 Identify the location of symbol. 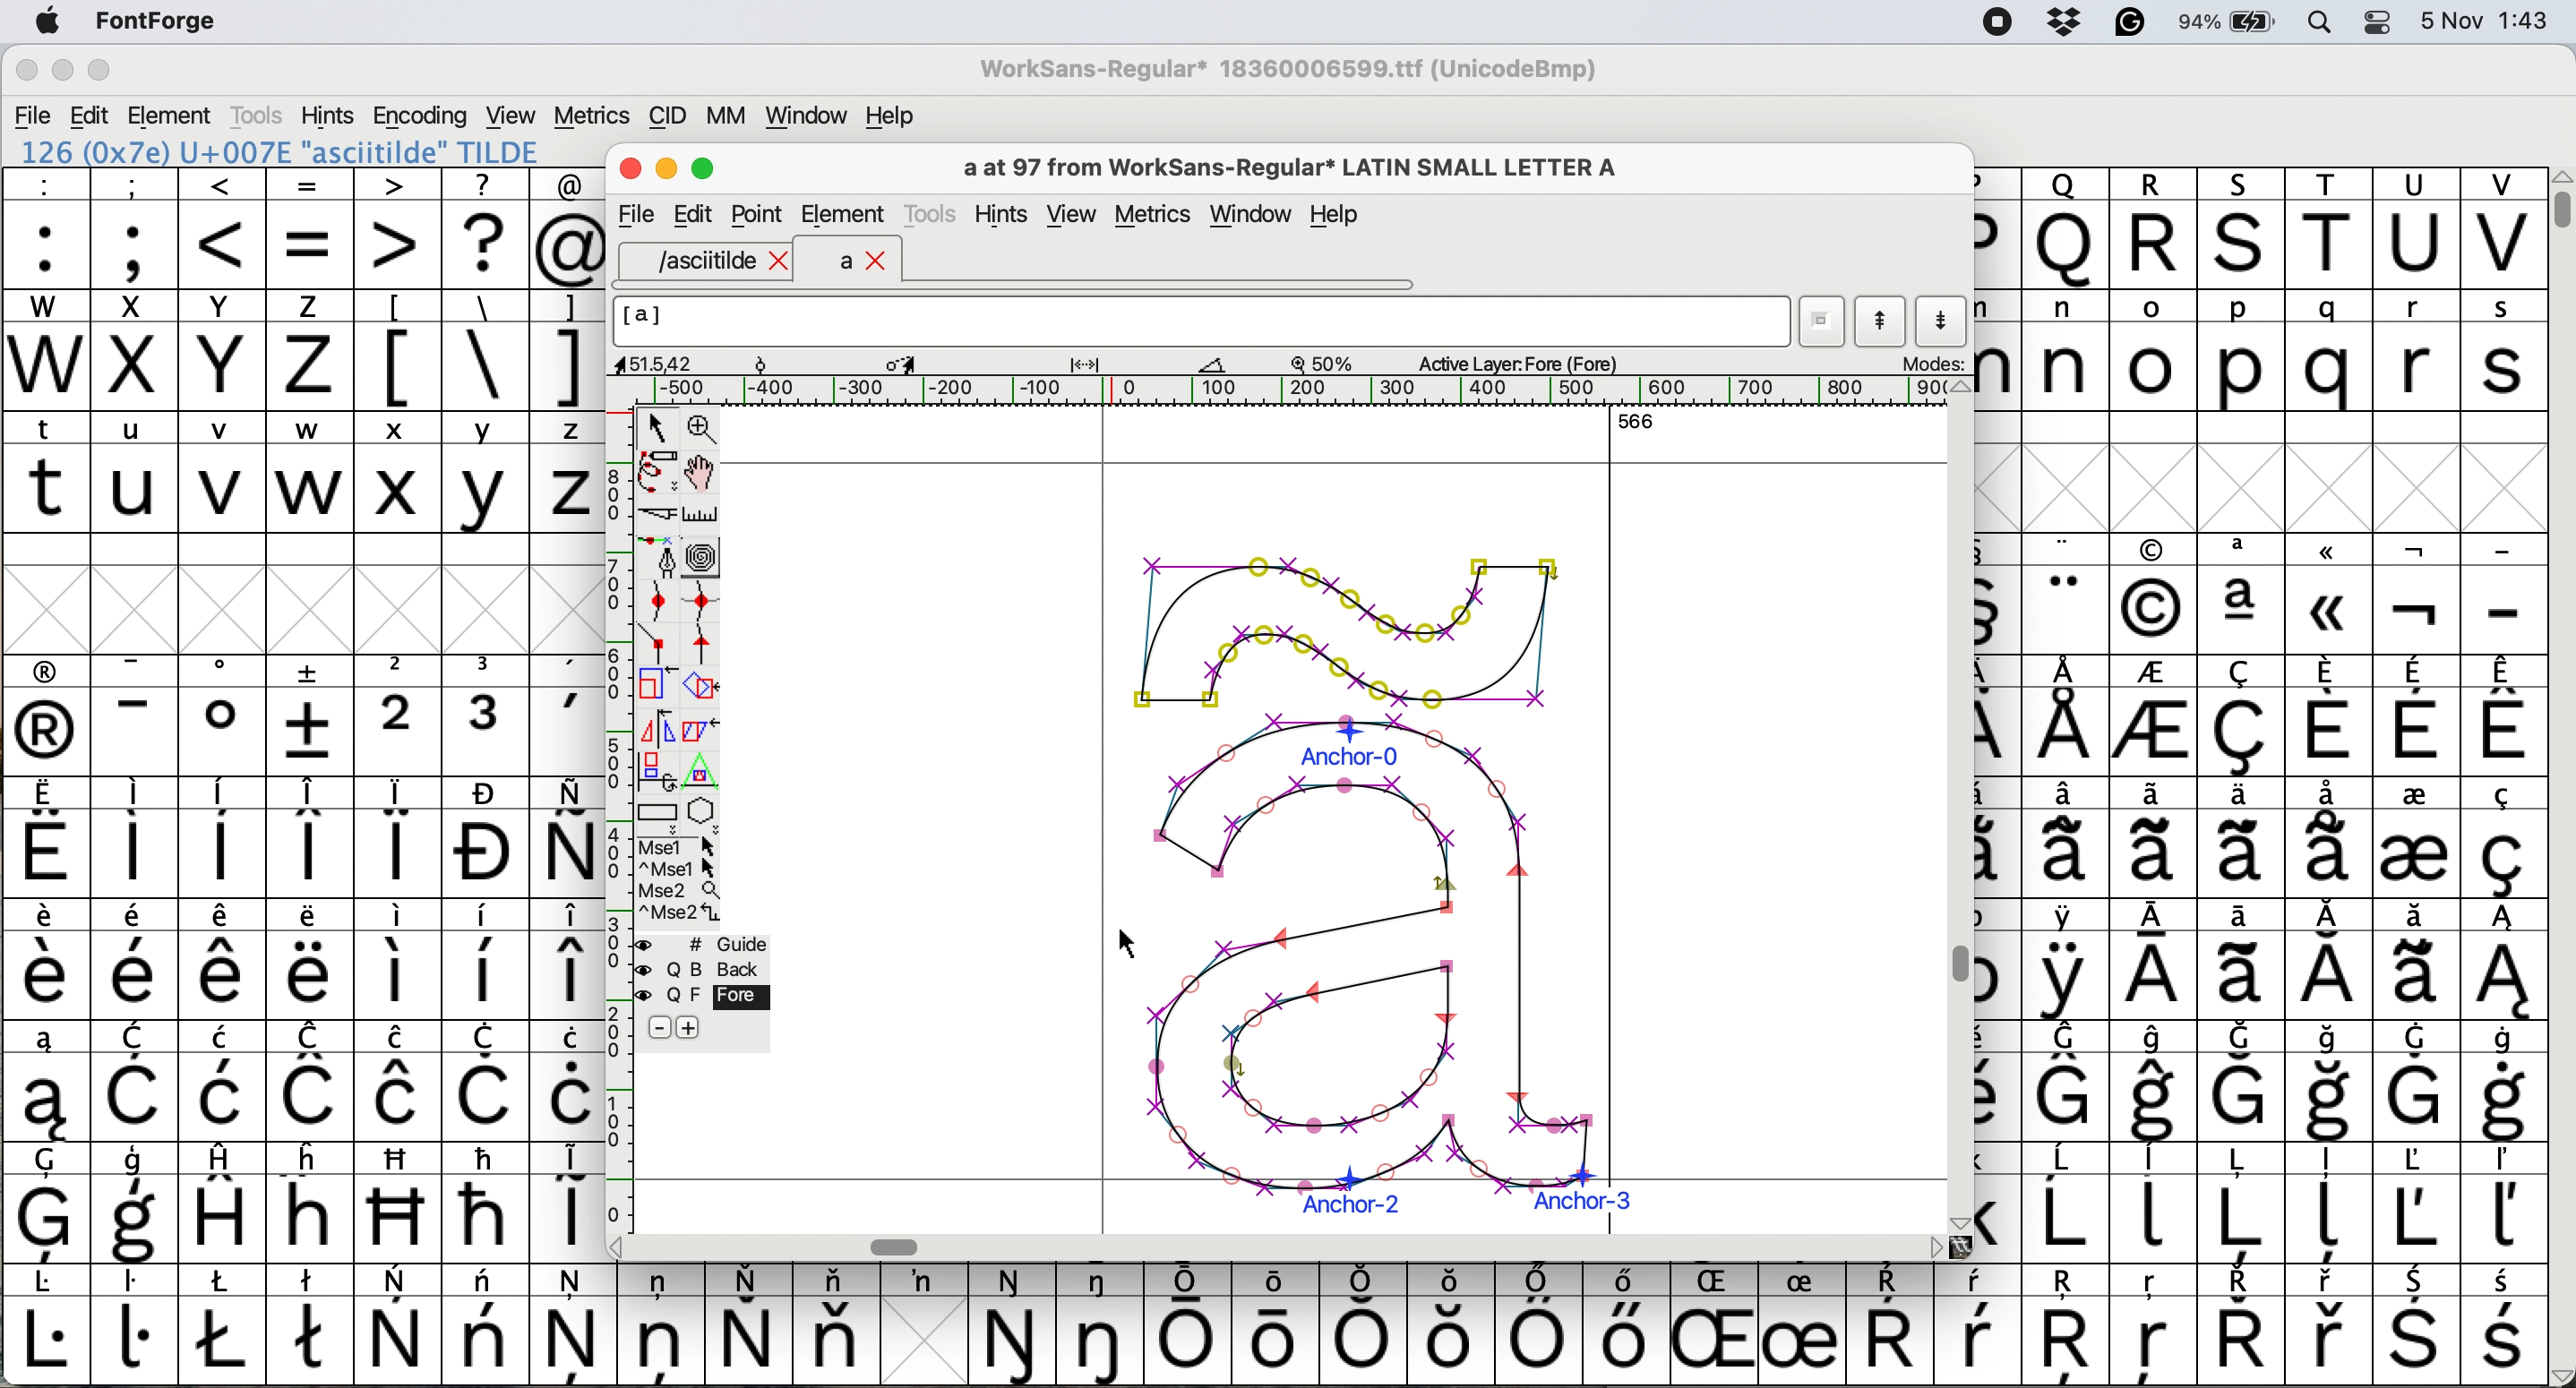
(397, 1081).